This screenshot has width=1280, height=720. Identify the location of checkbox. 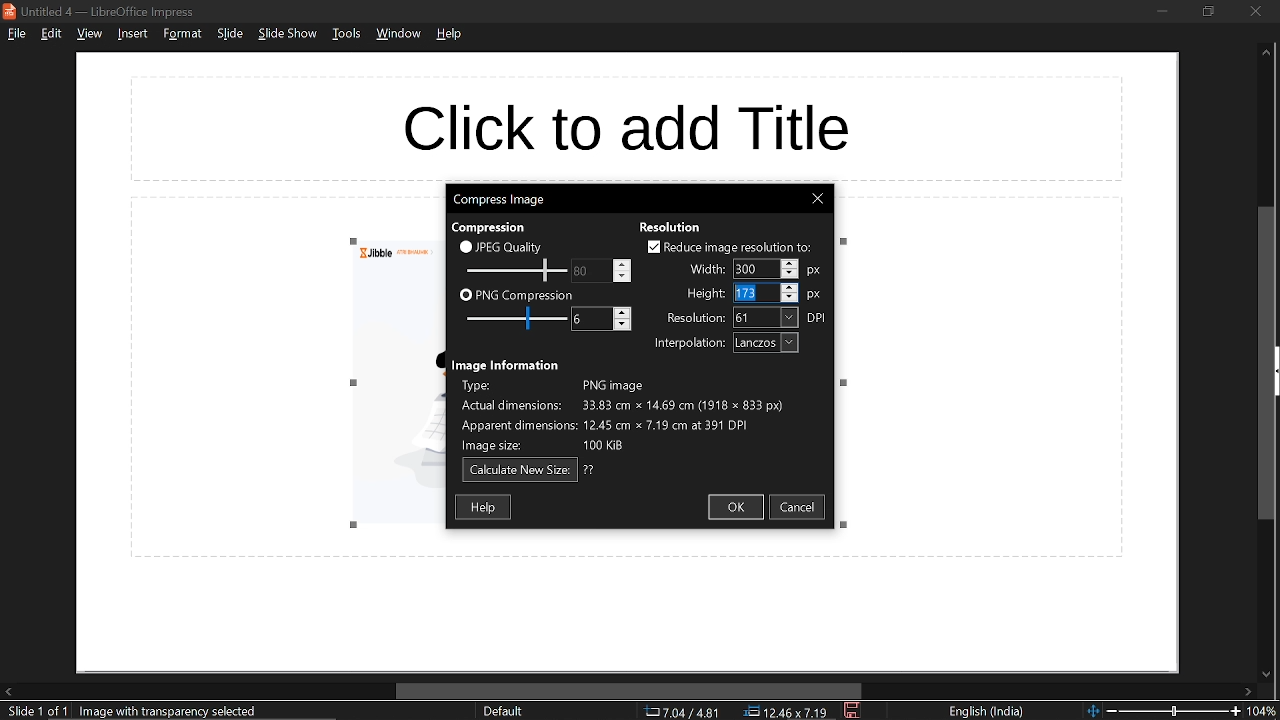
(465, 296).